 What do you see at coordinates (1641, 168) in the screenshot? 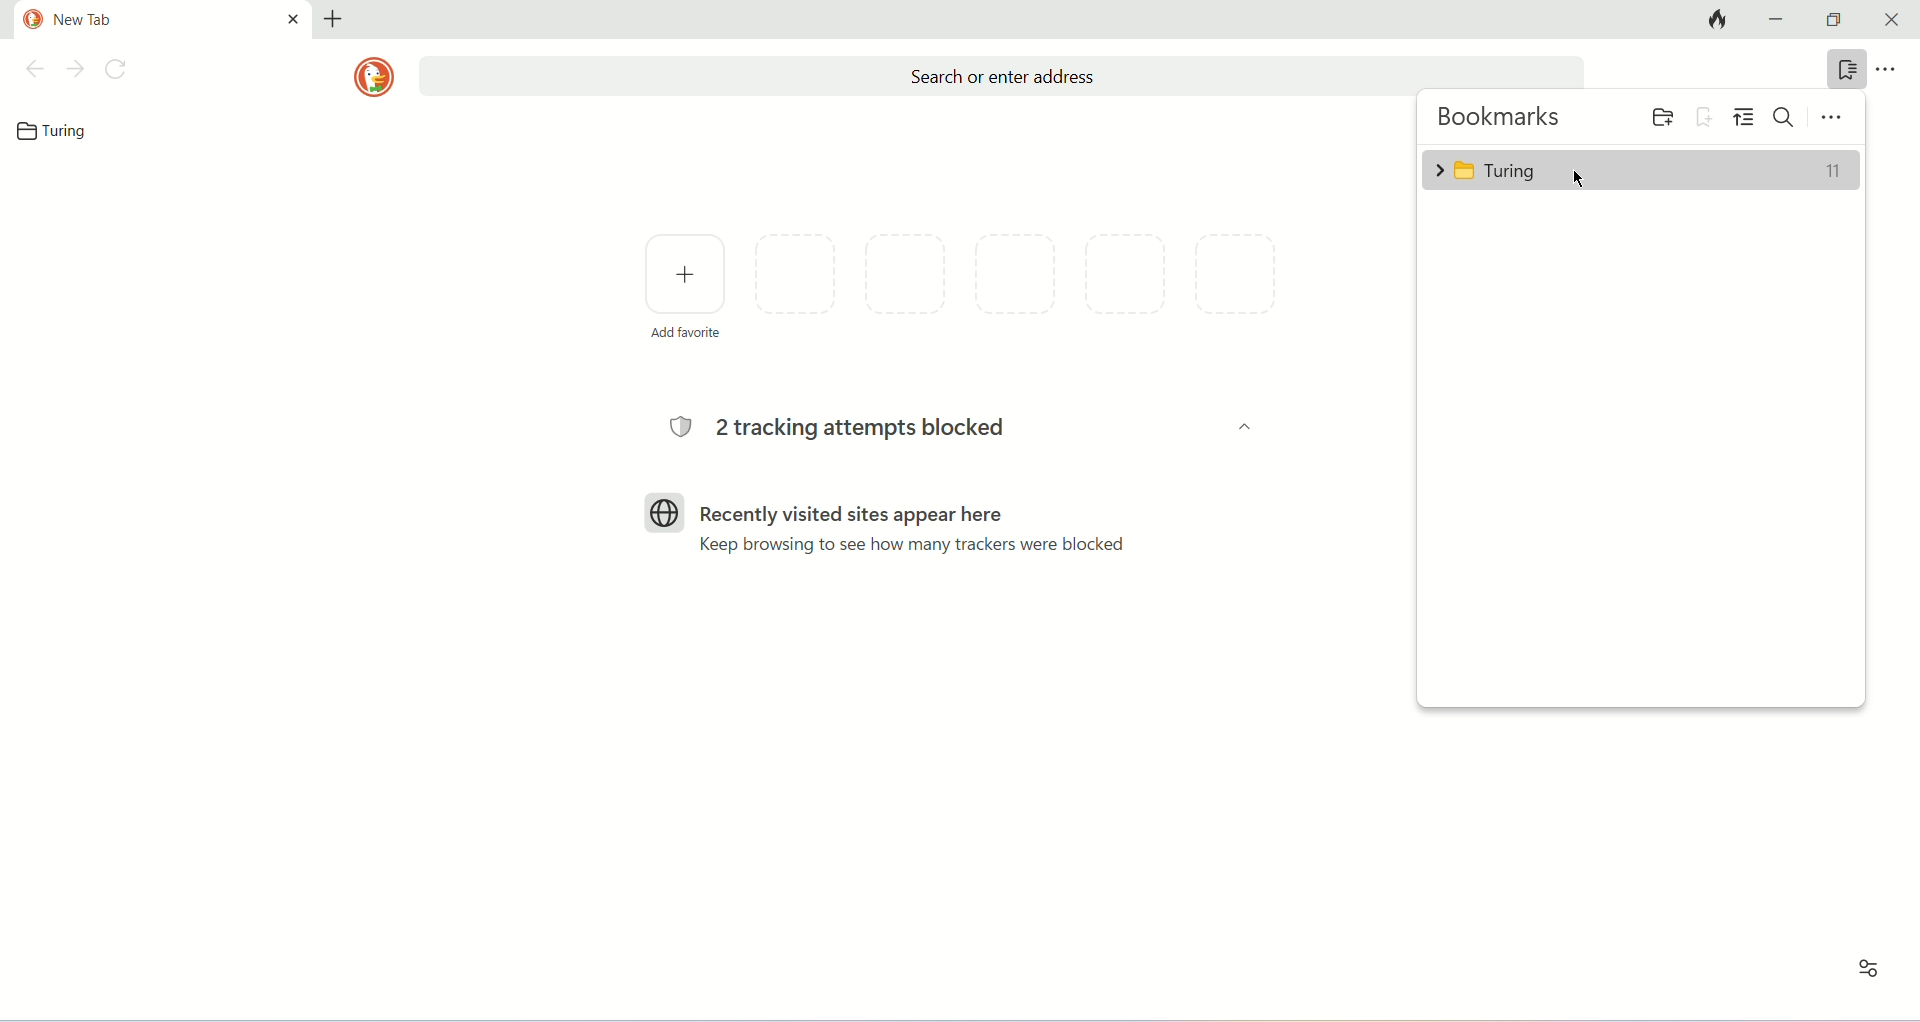
I see `turing` at bounding box center [1641, 168].